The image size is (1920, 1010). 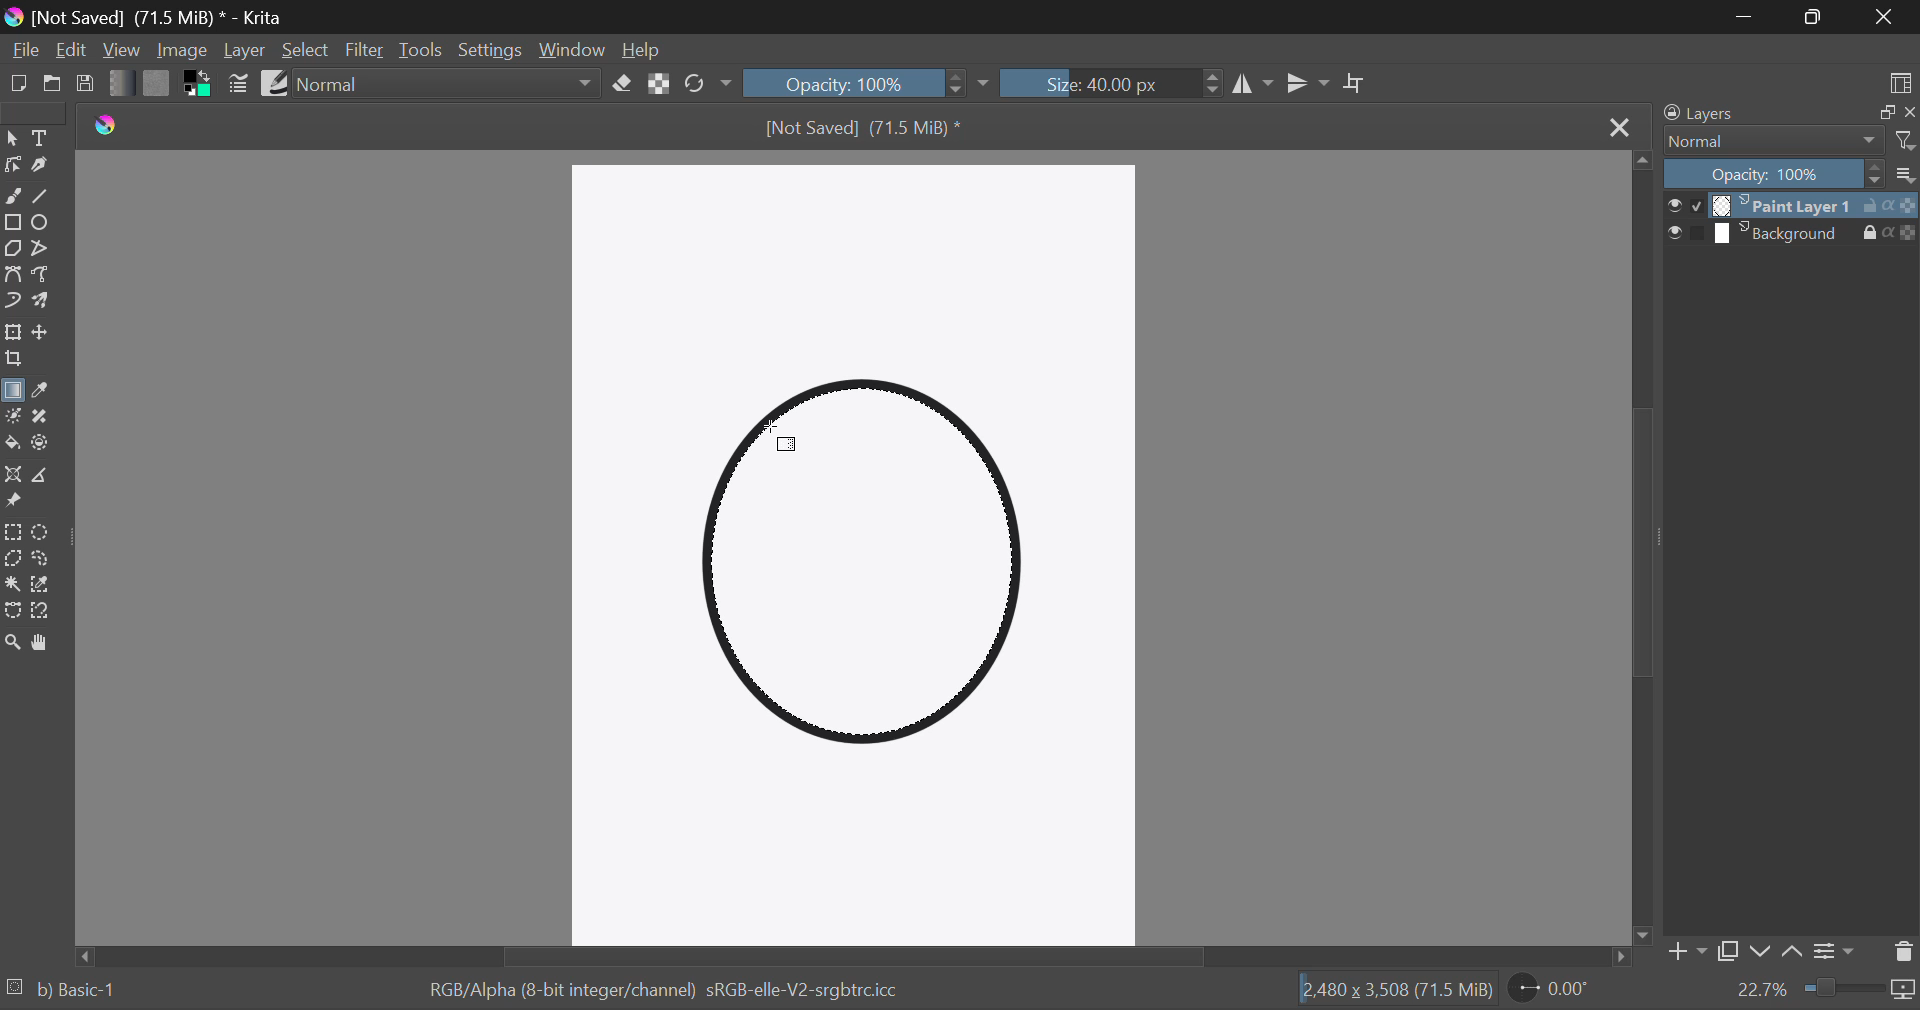 What do you see at coordinates (13, 613) in the screenshot?
I see `Bezier Curve Selection` at bounding box center [13, 613].